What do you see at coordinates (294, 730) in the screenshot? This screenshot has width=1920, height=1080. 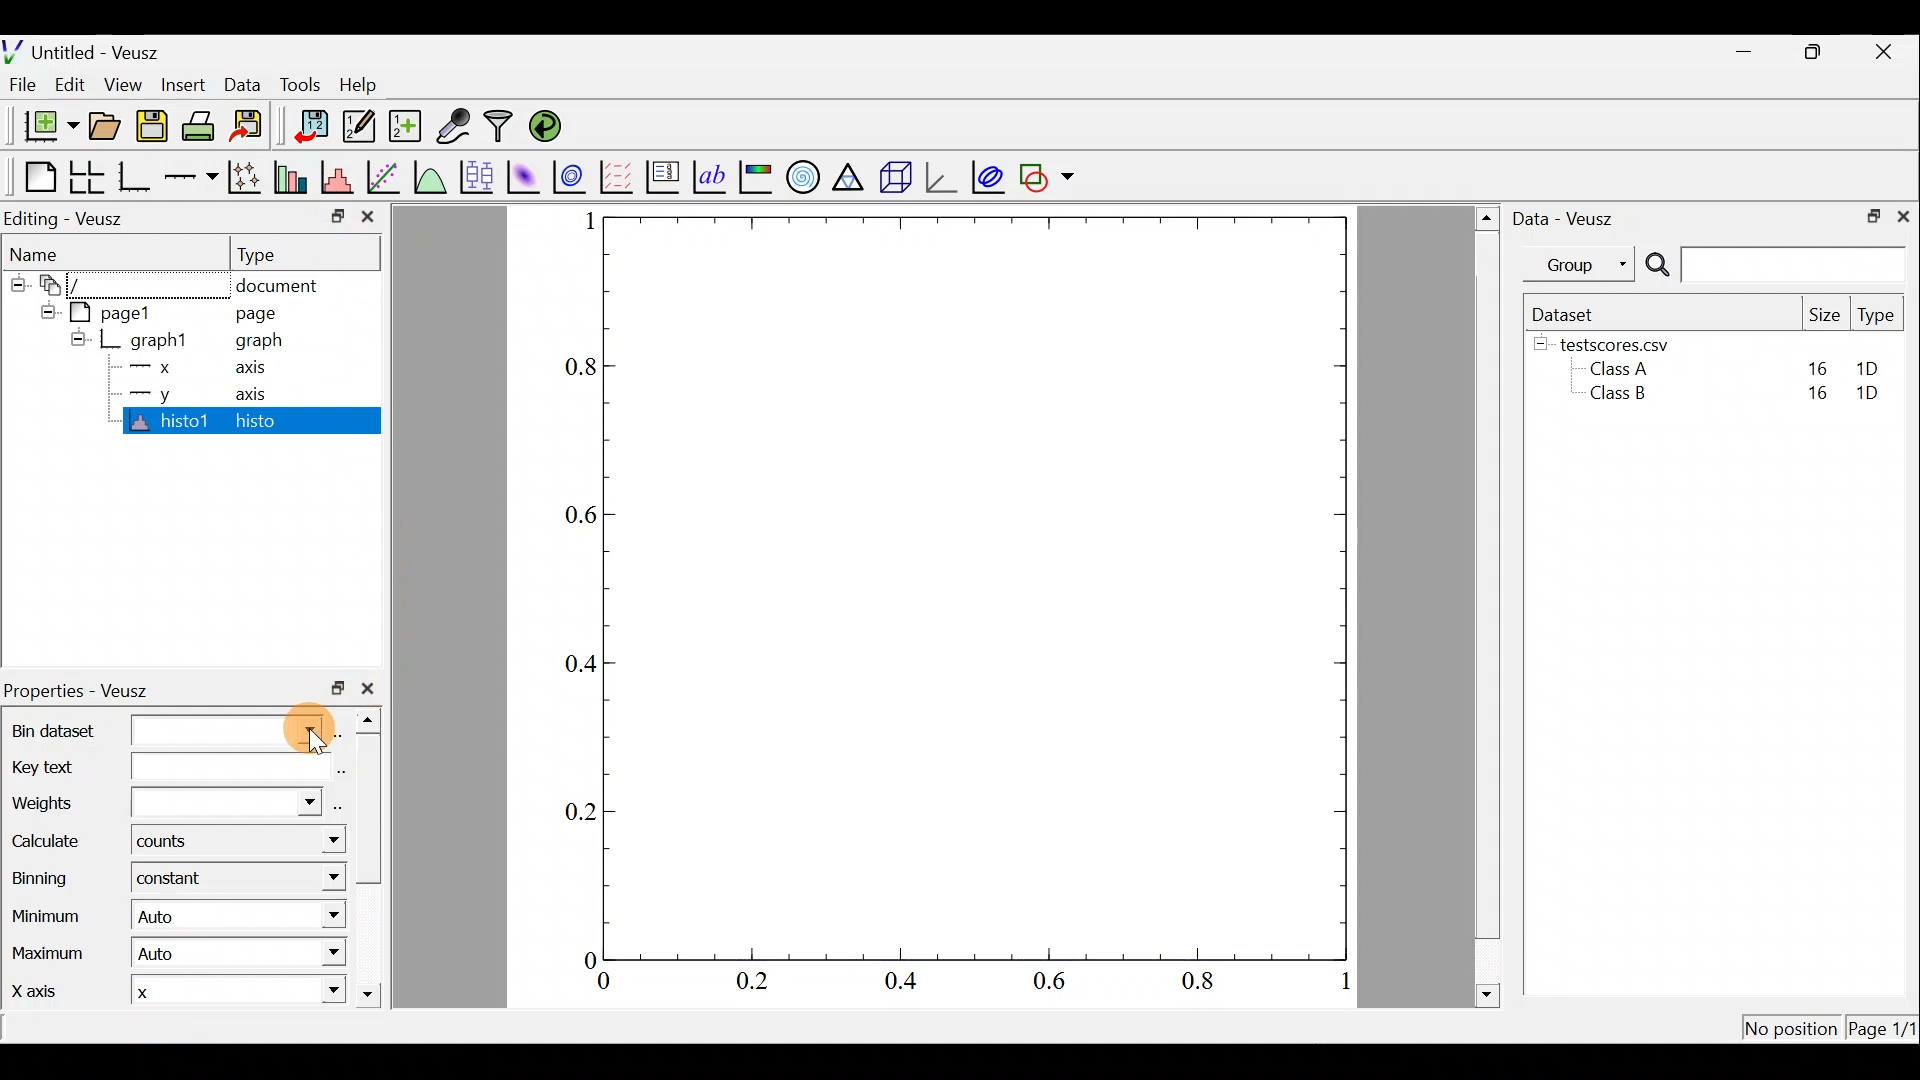 I see `cursor` at bounding box center [294, 730].